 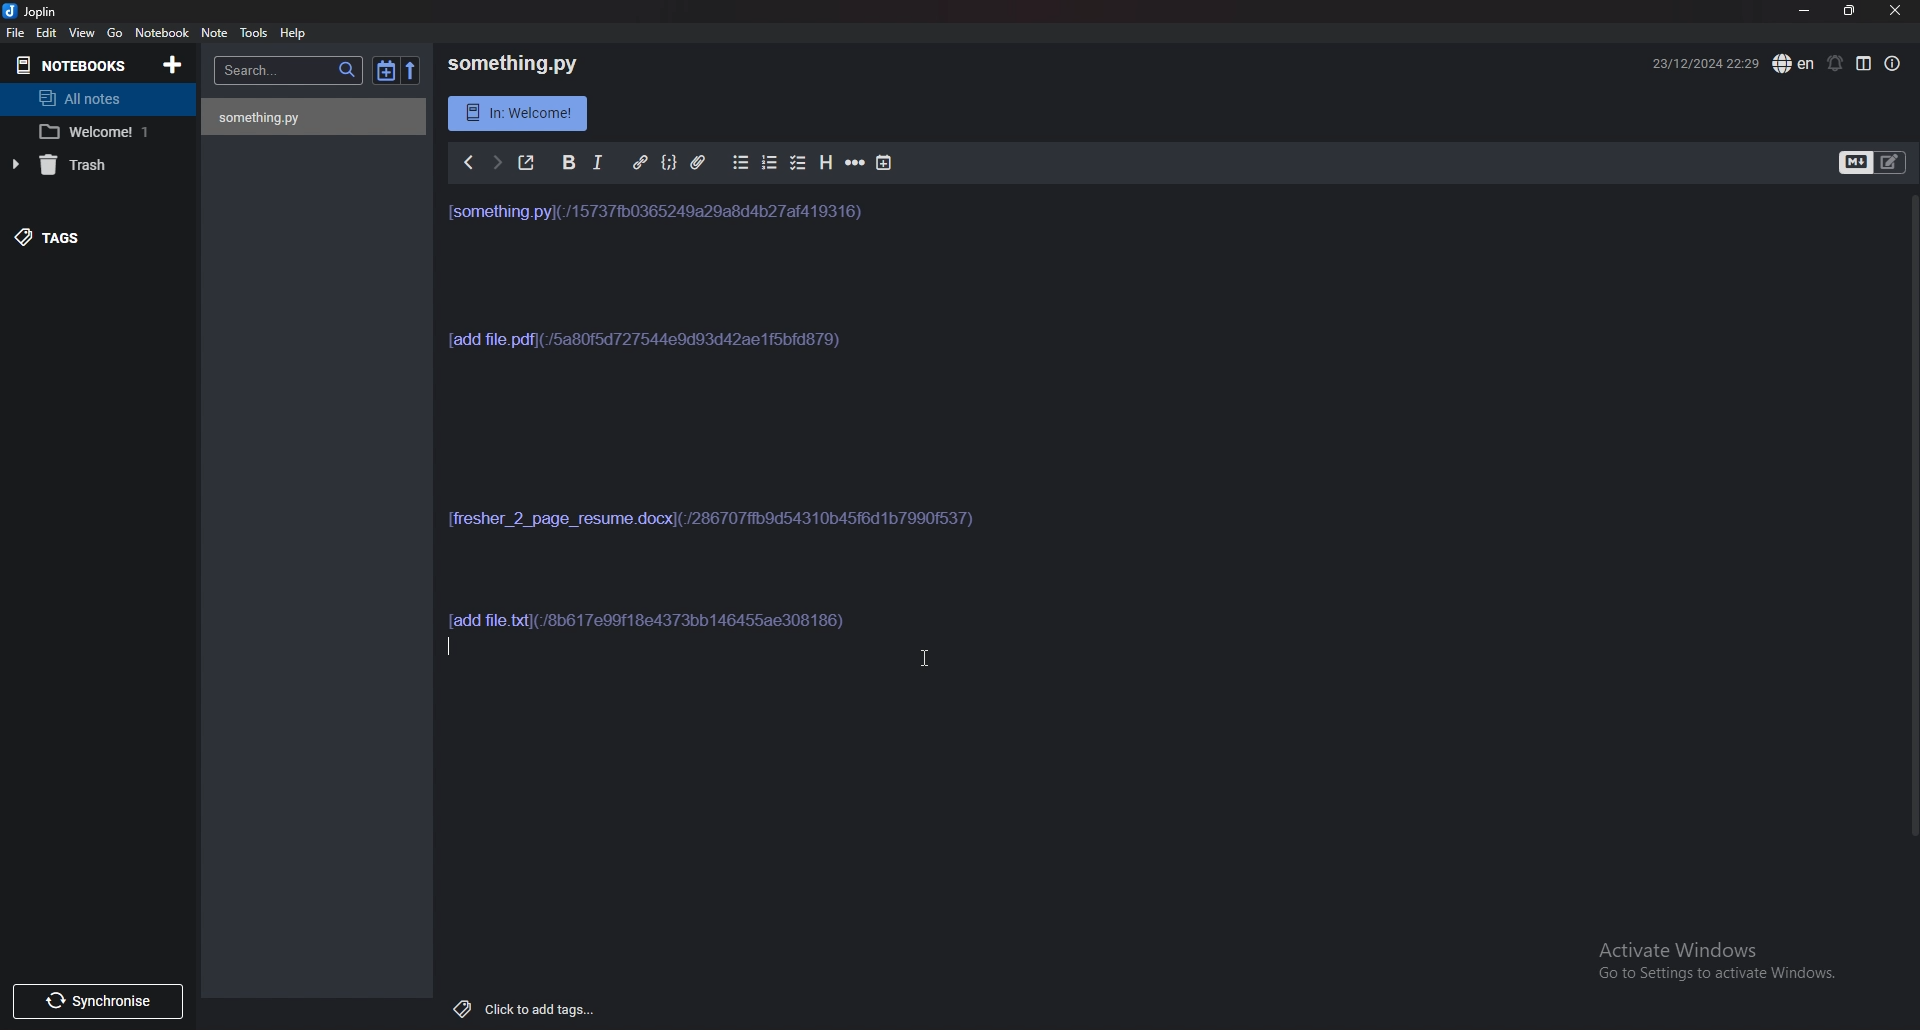 What do you see at coordinates (1873, 163) in the screenshot?
I see `toggle editor` at bounding box center [1873, 163].